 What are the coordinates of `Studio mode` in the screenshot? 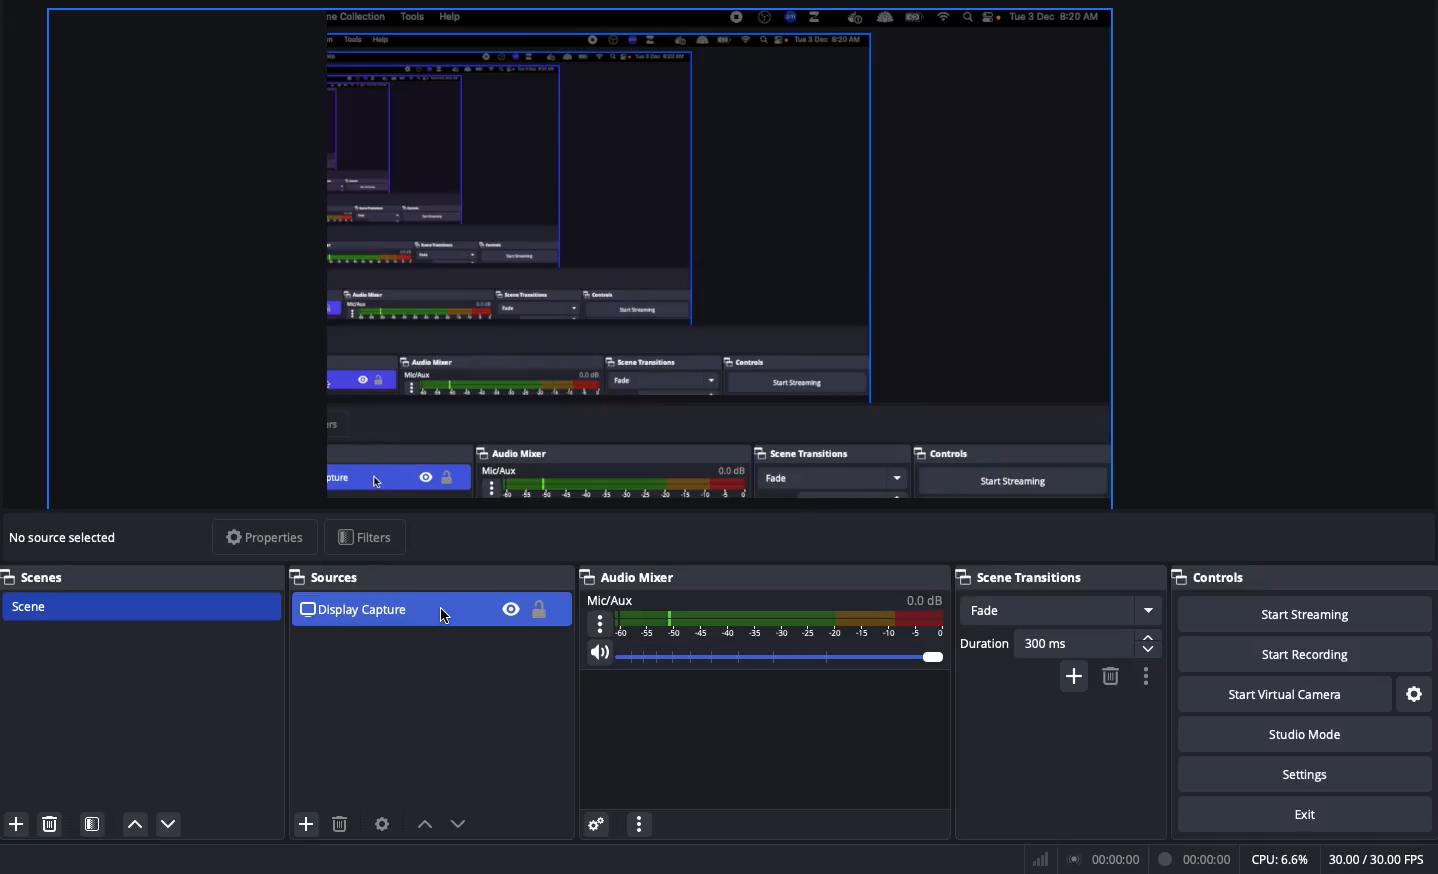 It's located at (1308, 735).